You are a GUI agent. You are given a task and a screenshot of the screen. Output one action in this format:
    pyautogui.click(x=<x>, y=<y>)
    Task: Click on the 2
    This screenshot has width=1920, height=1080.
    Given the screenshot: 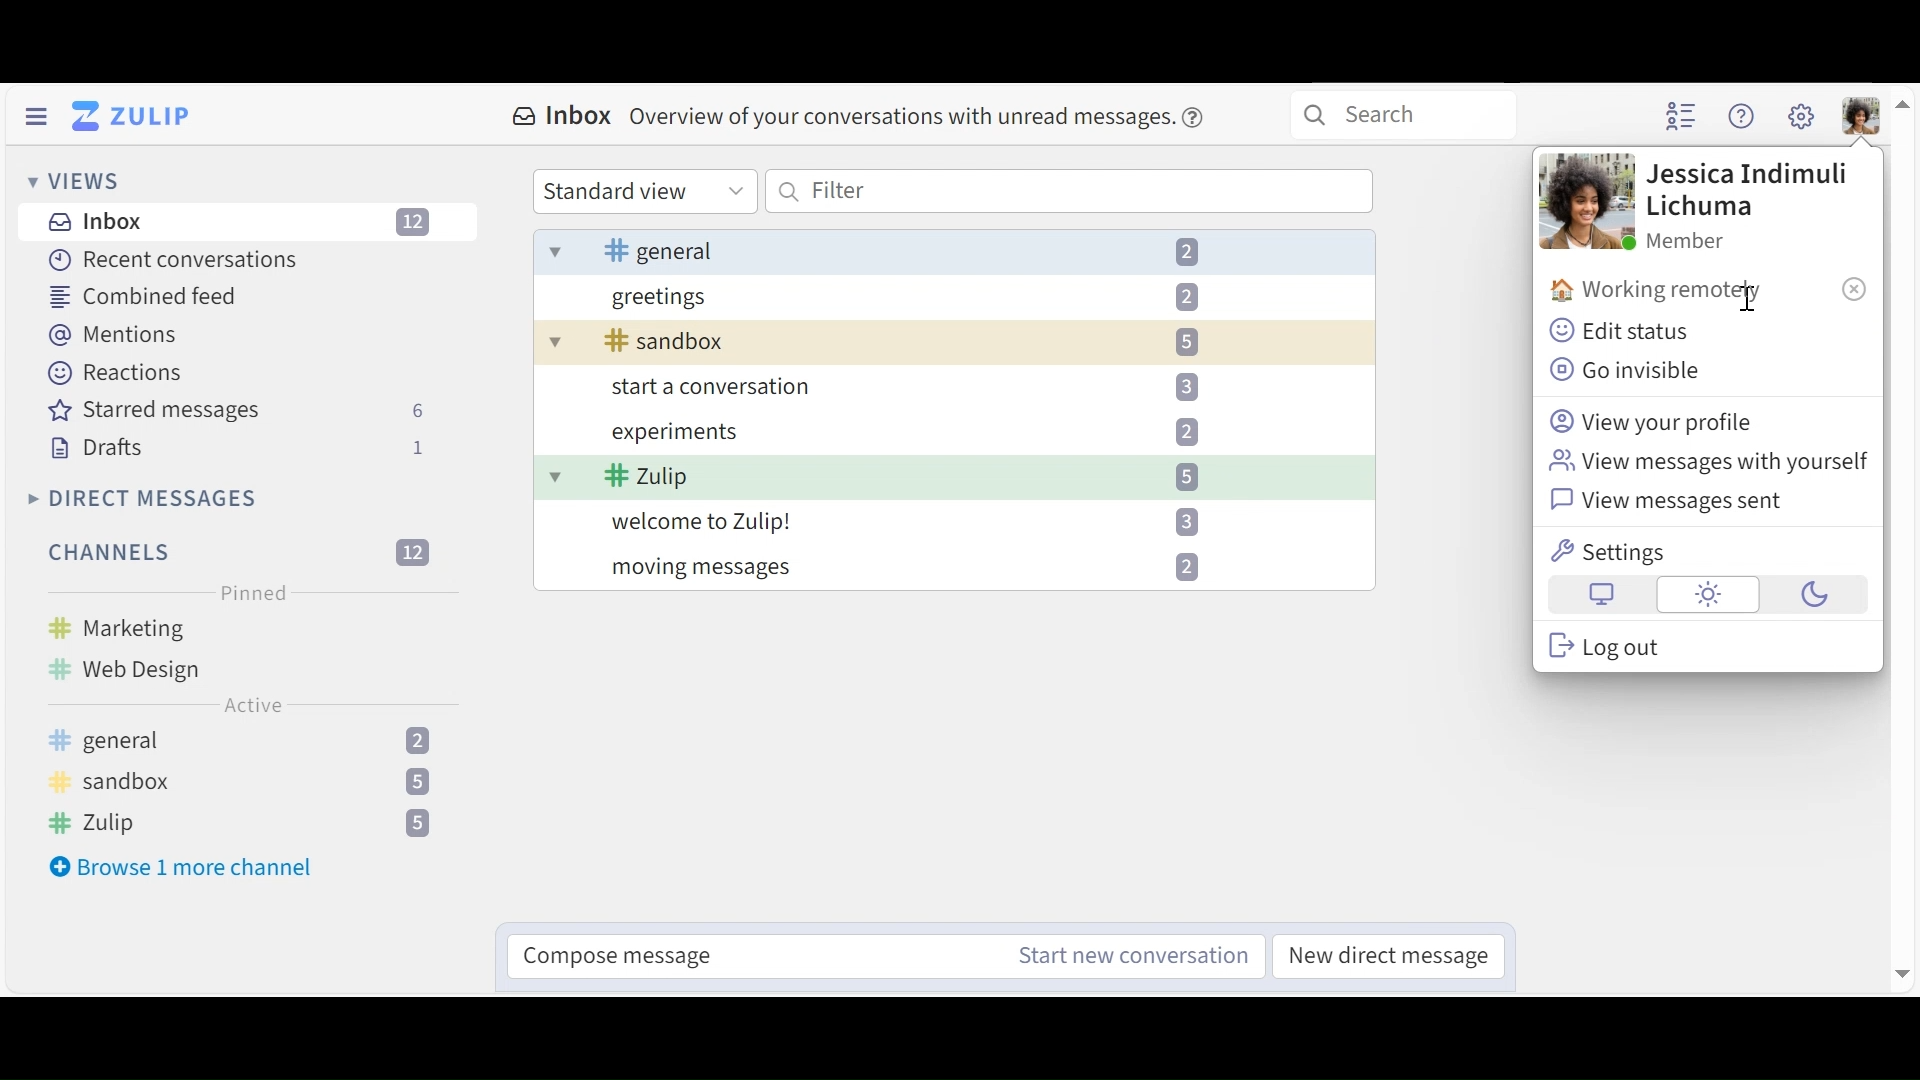 What is the action you would take?
    pyautogui.click(x=1188, y=433)
    